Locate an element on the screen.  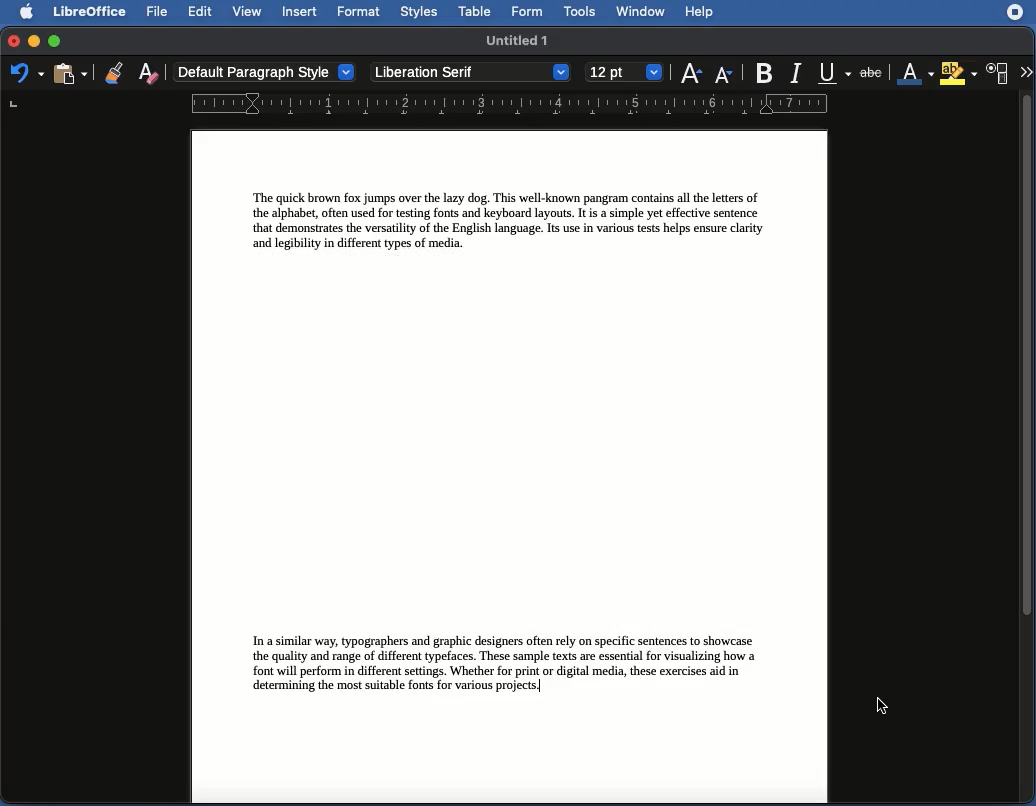
‘The quick brown fox jumps over the lazy dog, This well-known pangram contains ll the letters of
the alphabet, often used for testing fonts and keyboard layouts. It is a simple yet effective sentence
that demonstrates the versatility of the English language. Is use in various tess helps ensure clarity
and legibility in different types of media.

In a similar way, typographers and graphic designers often rely on specific sentences to showcase
the quality and range of different typefaces. These sample texts are essential for visualizing how a
font will perform in different settings. Whether for print or digital media, these exercises aid in
determining the most suitable fonts for various projects] is located at coordinates (507, 464).